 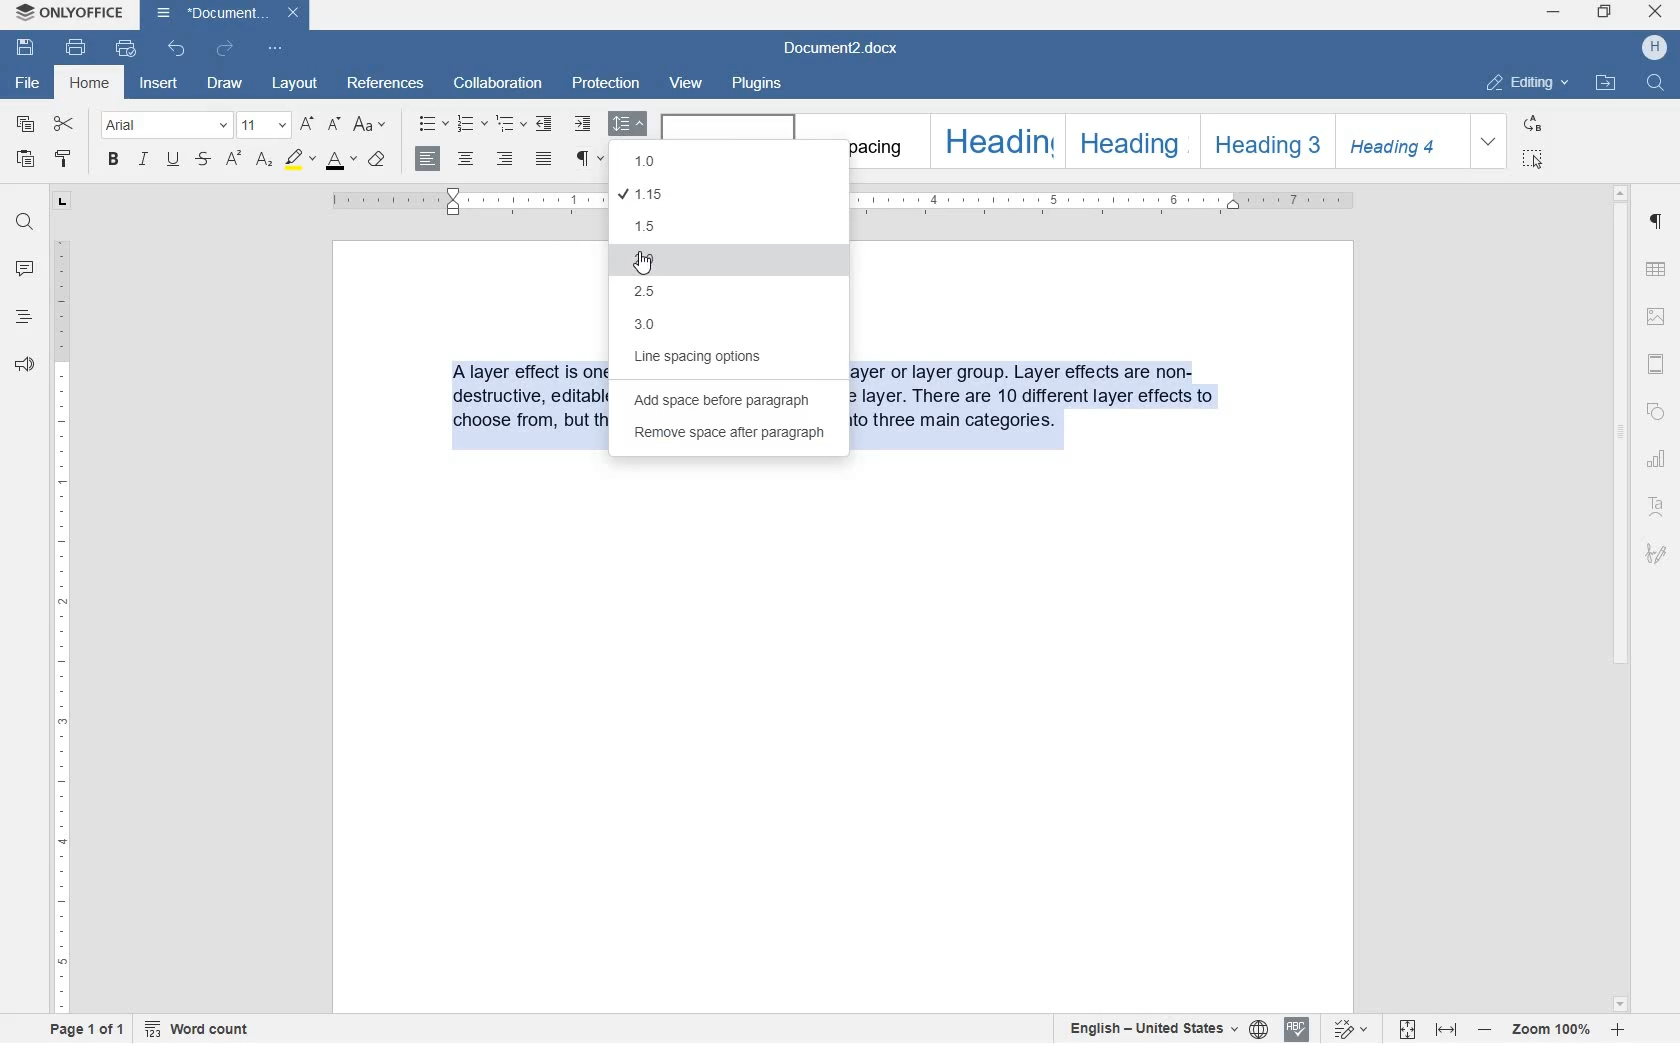 What do you see at coordinates (89, 1030) in the screenshot?
I see `page 1 of 1` at bounding box center [89, 1030].